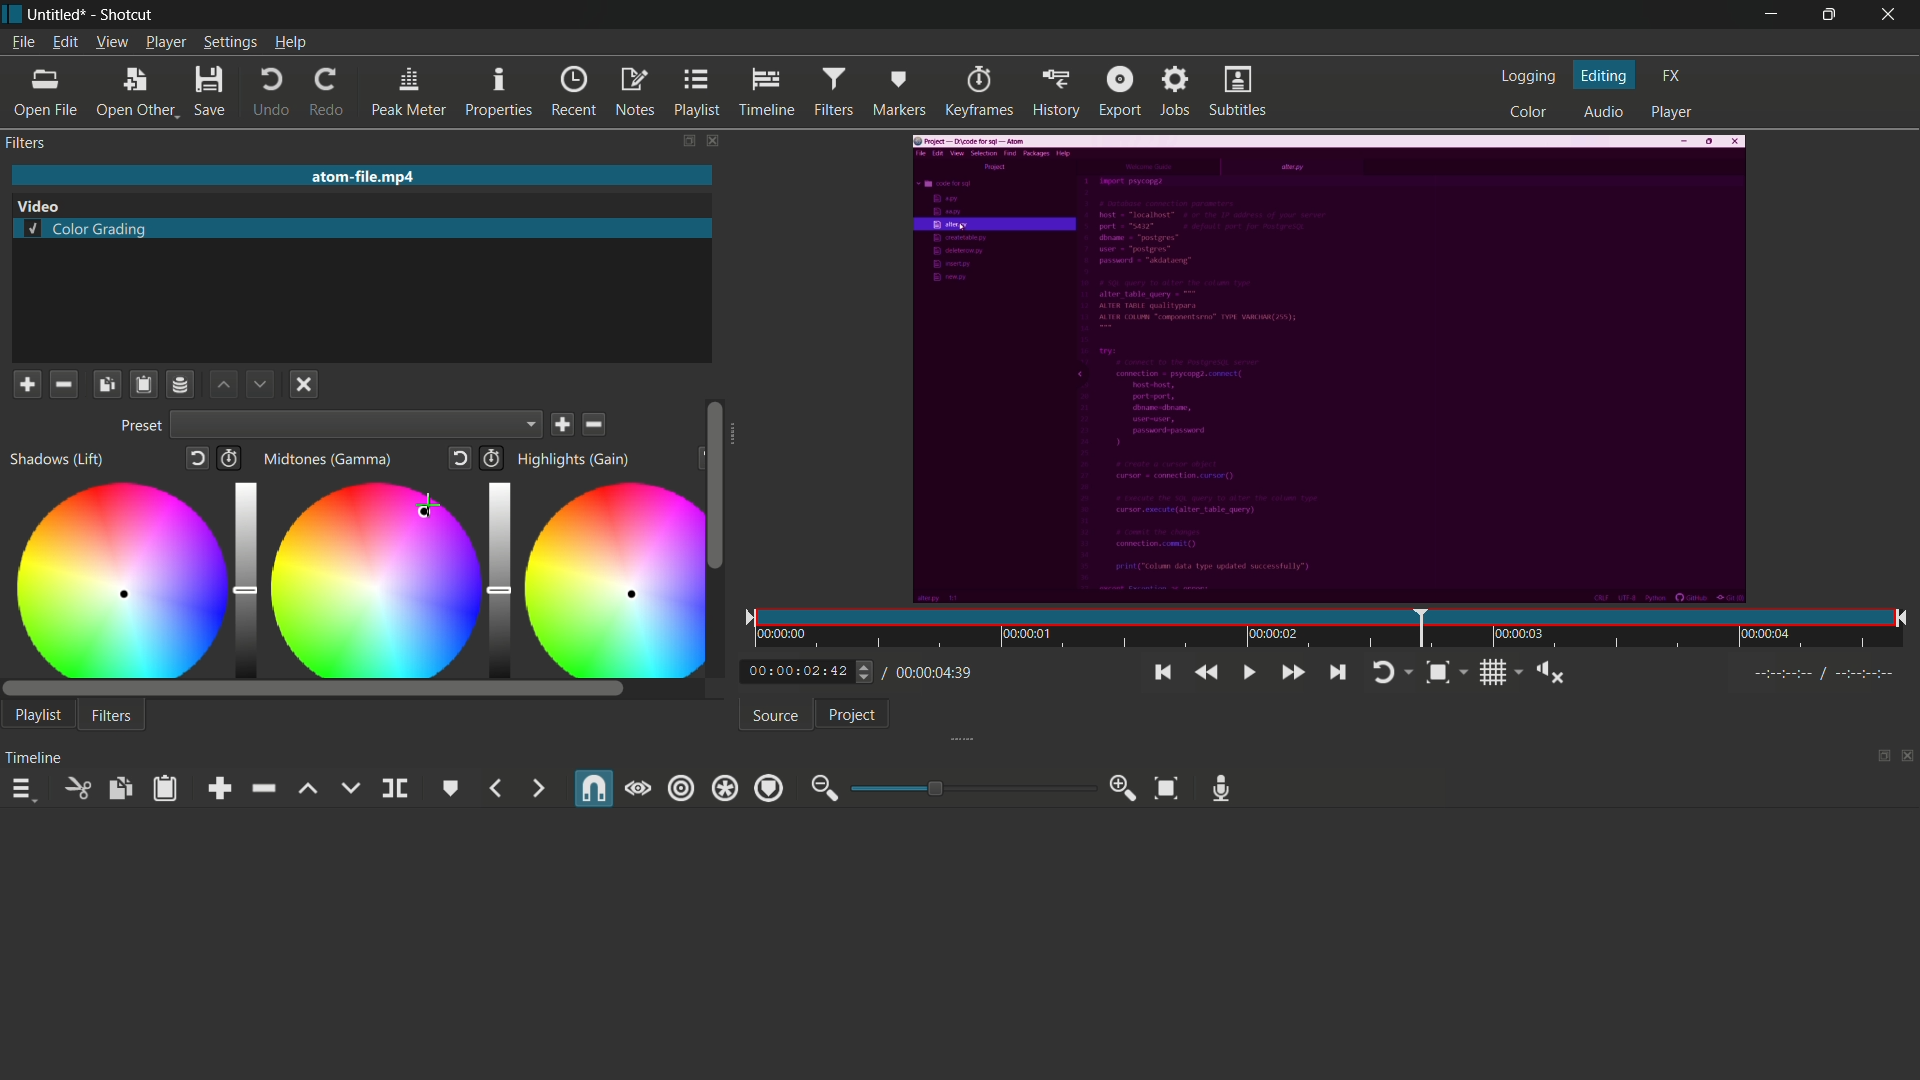 The image size is (1920, 1080). Describe the element at coordinates (1530, 111) in the screenshot. I see `color` at that location.